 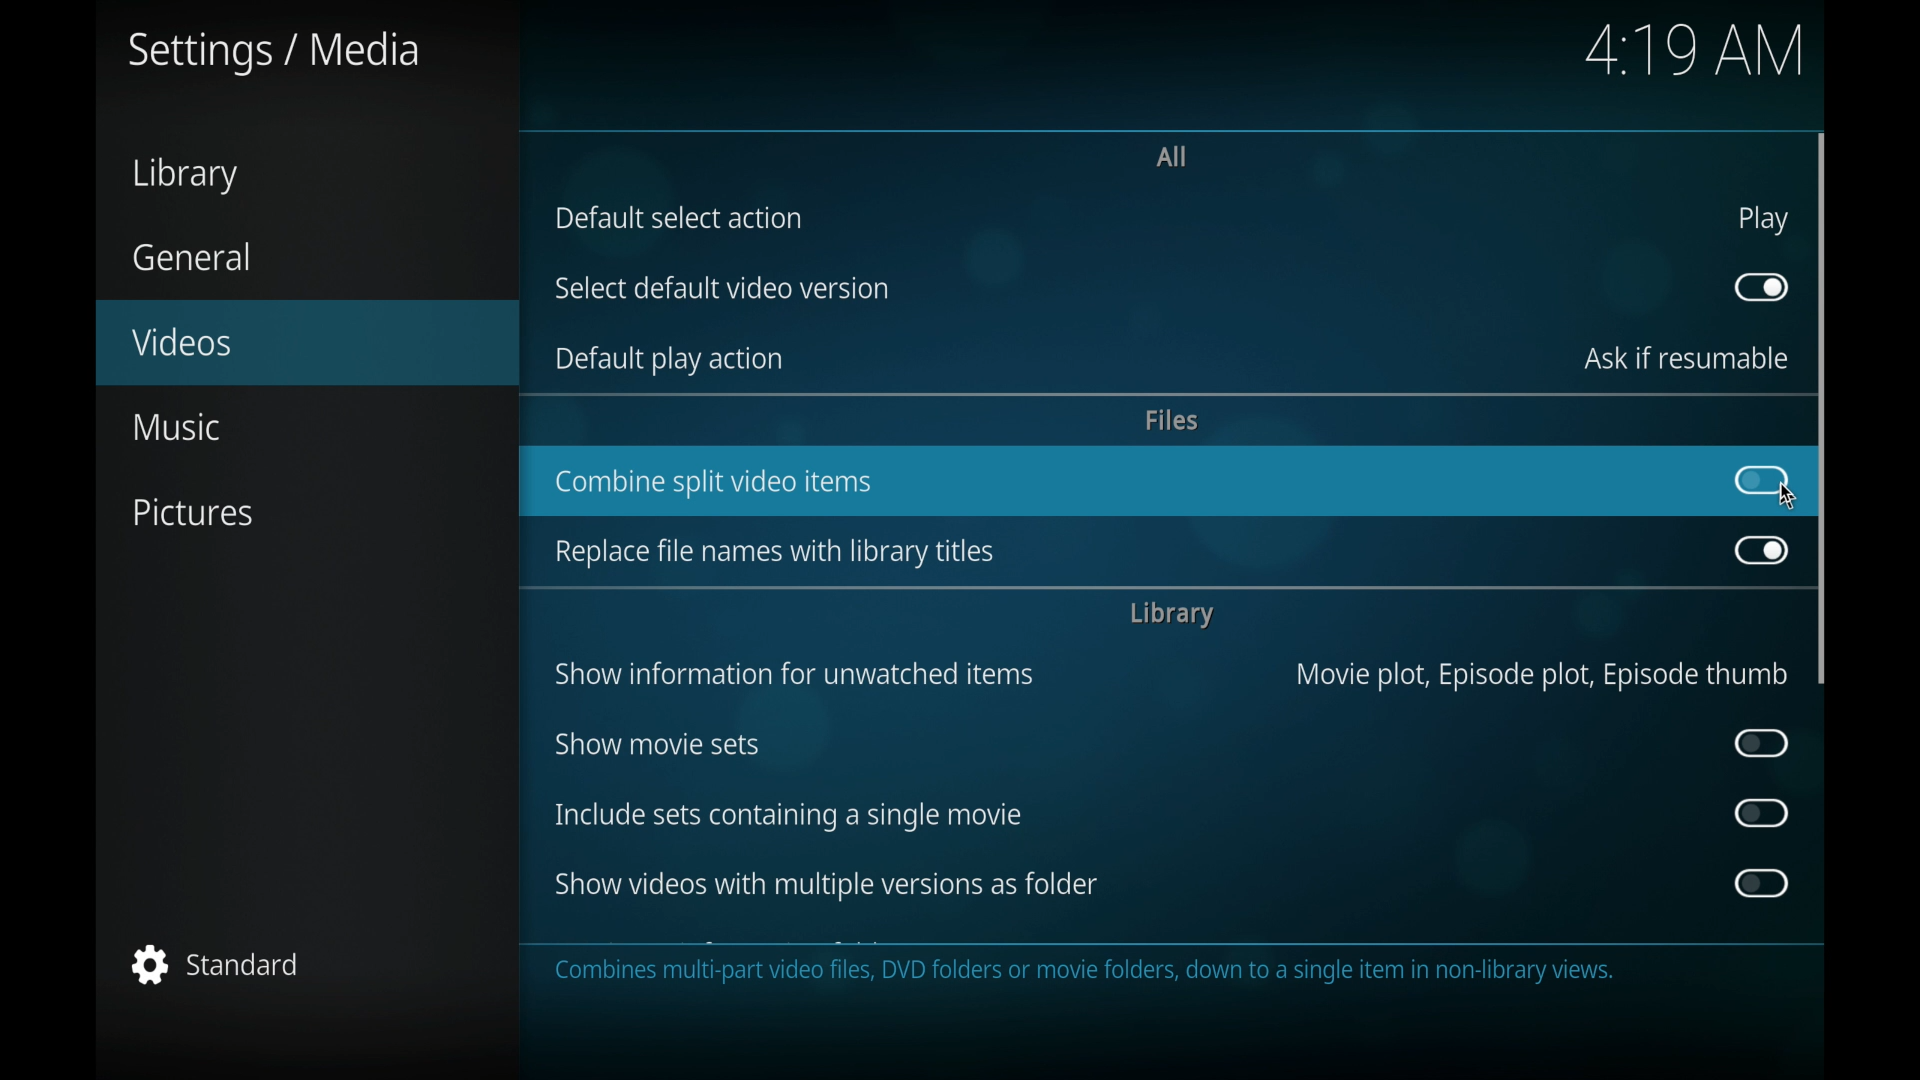 I want to click on default play action, so click(x=670, y=360).